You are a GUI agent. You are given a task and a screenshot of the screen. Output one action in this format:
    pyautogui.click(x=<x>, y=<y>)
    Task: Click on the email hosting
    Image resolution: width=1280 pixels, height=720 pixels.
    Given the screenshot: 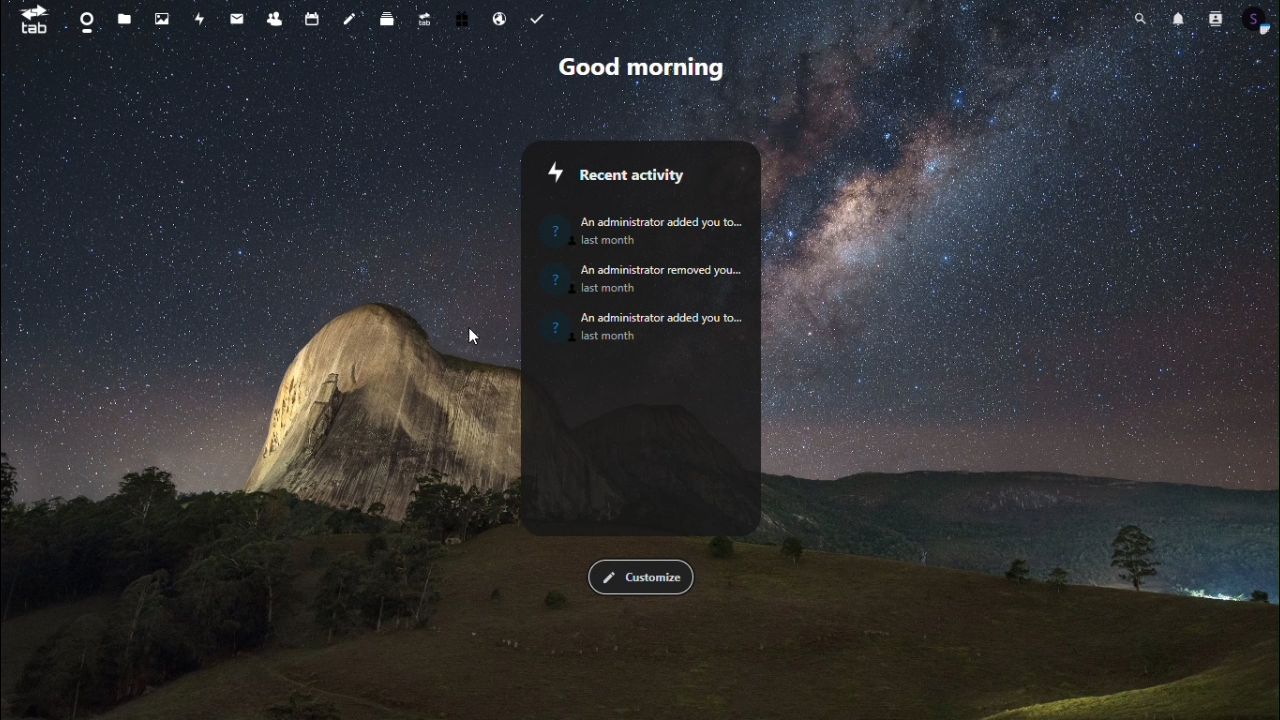 What is the action you would take?
    pyautogui.click(x=500, y=22)
    